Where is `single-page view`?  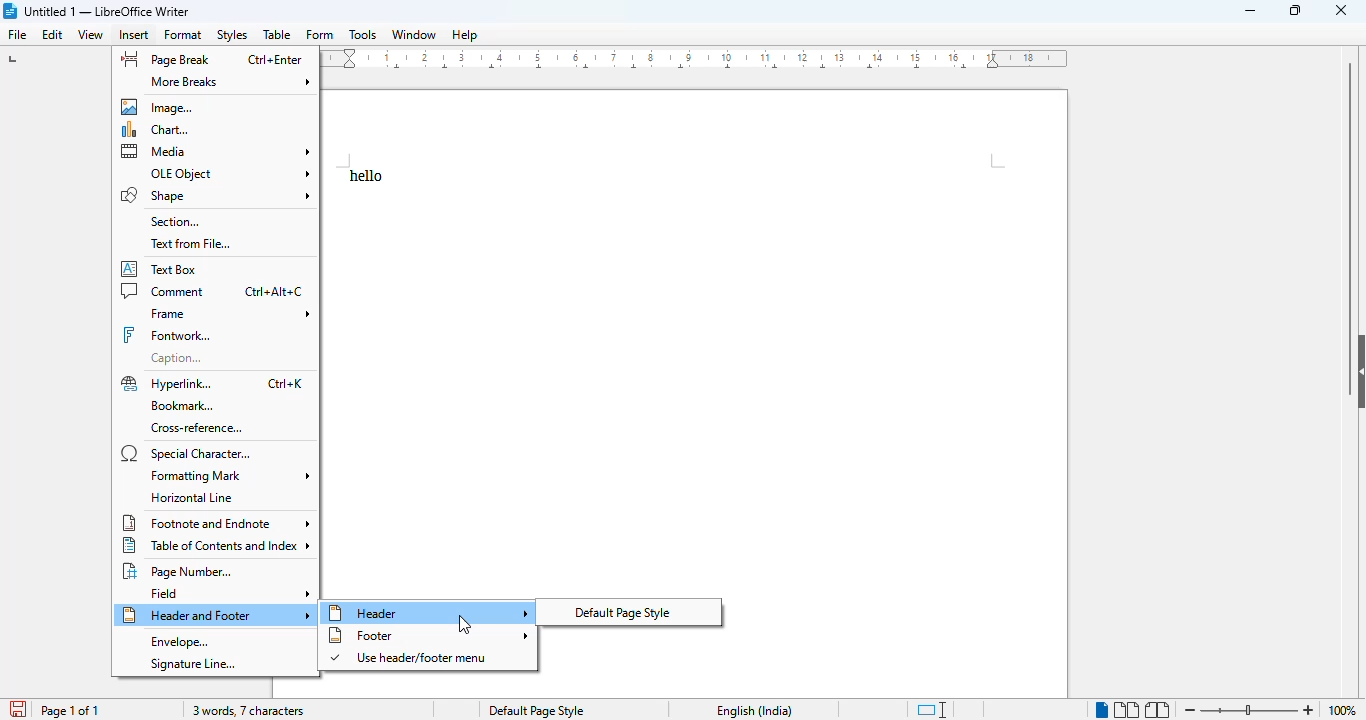
single-page view is located at coordinates (1101, 709).